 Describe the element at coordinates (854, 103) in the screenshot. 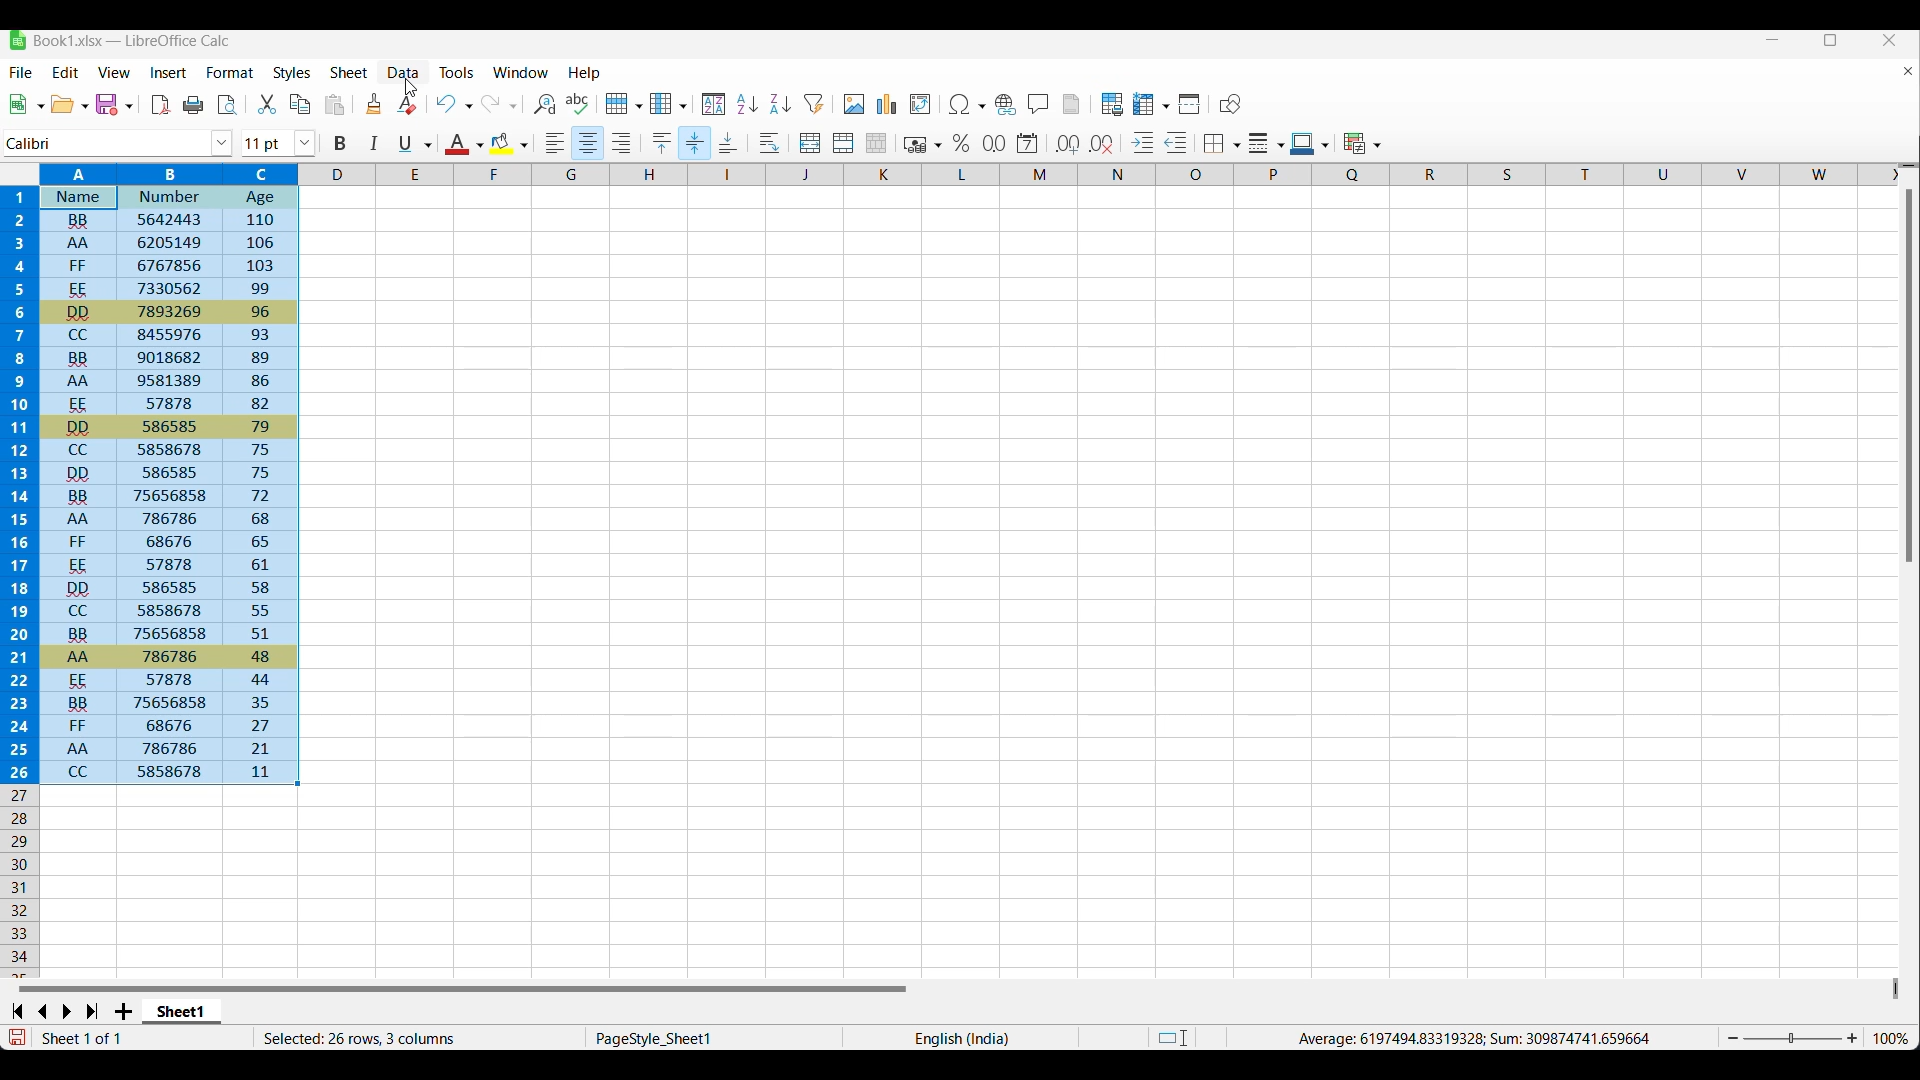

I see `Insert image` at that location.